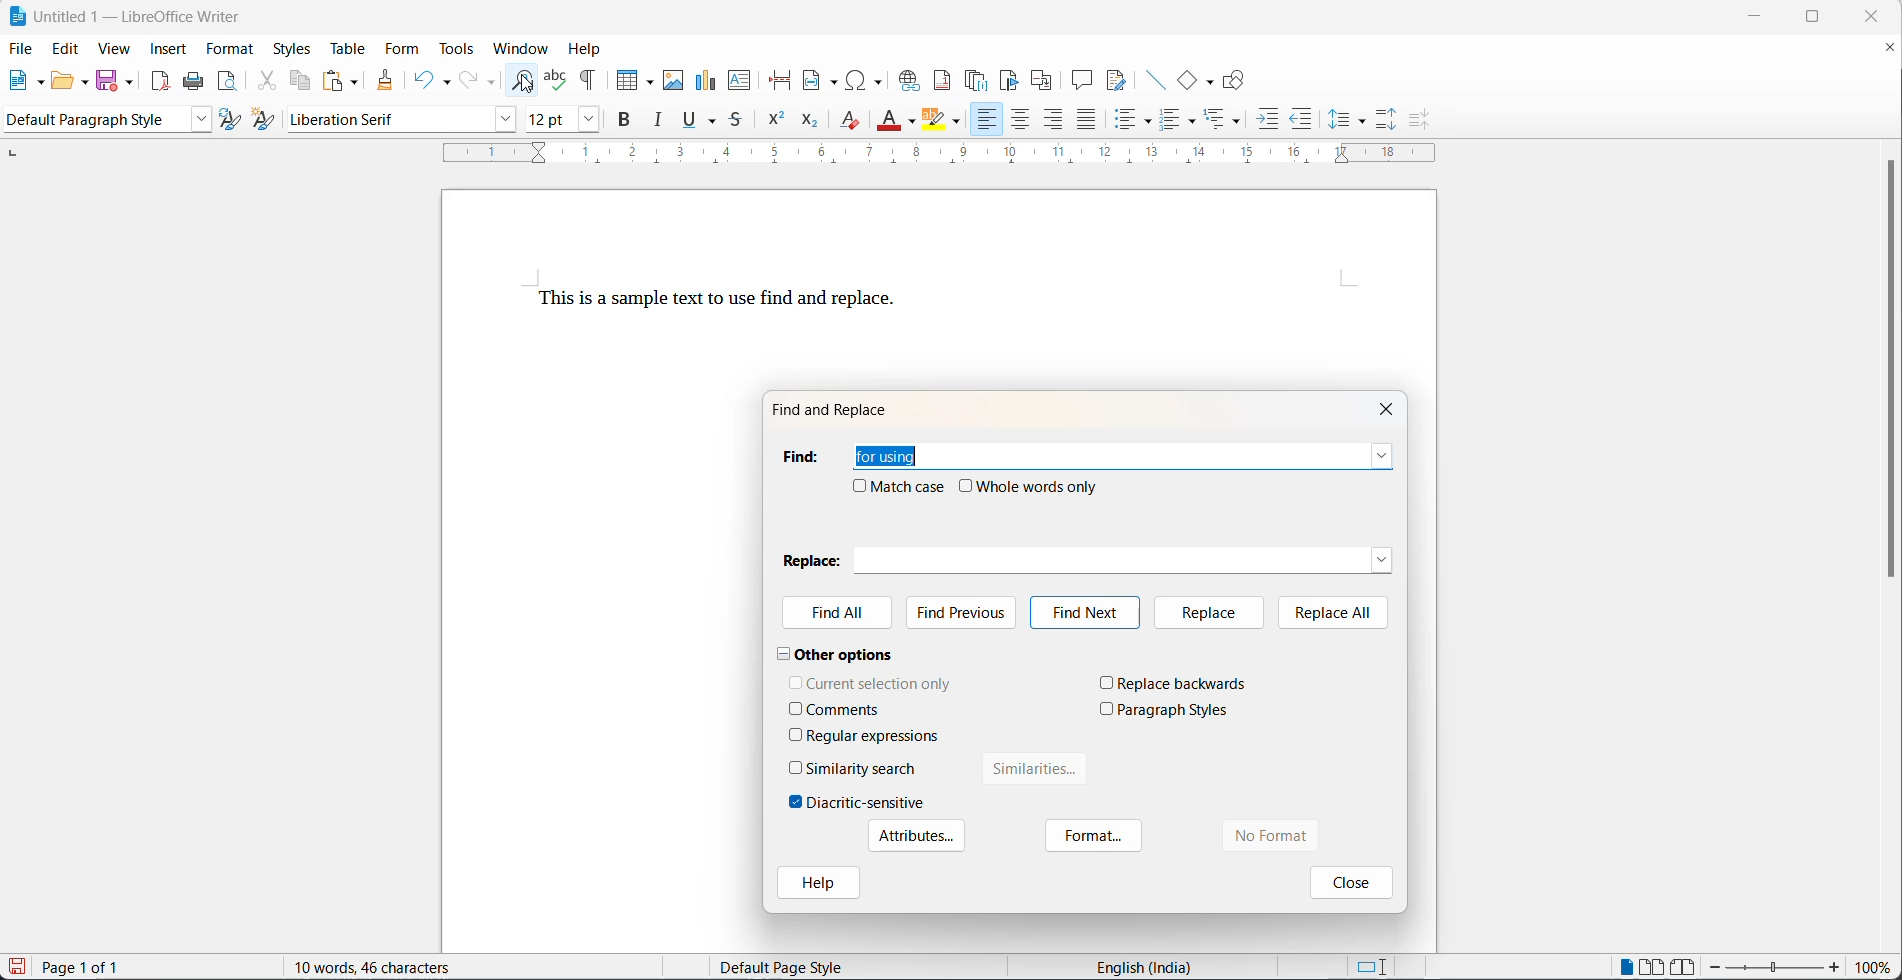 The width and height of the screenshot is (1902, 980). I want to click on find dropdown button, so click(1382, 456).